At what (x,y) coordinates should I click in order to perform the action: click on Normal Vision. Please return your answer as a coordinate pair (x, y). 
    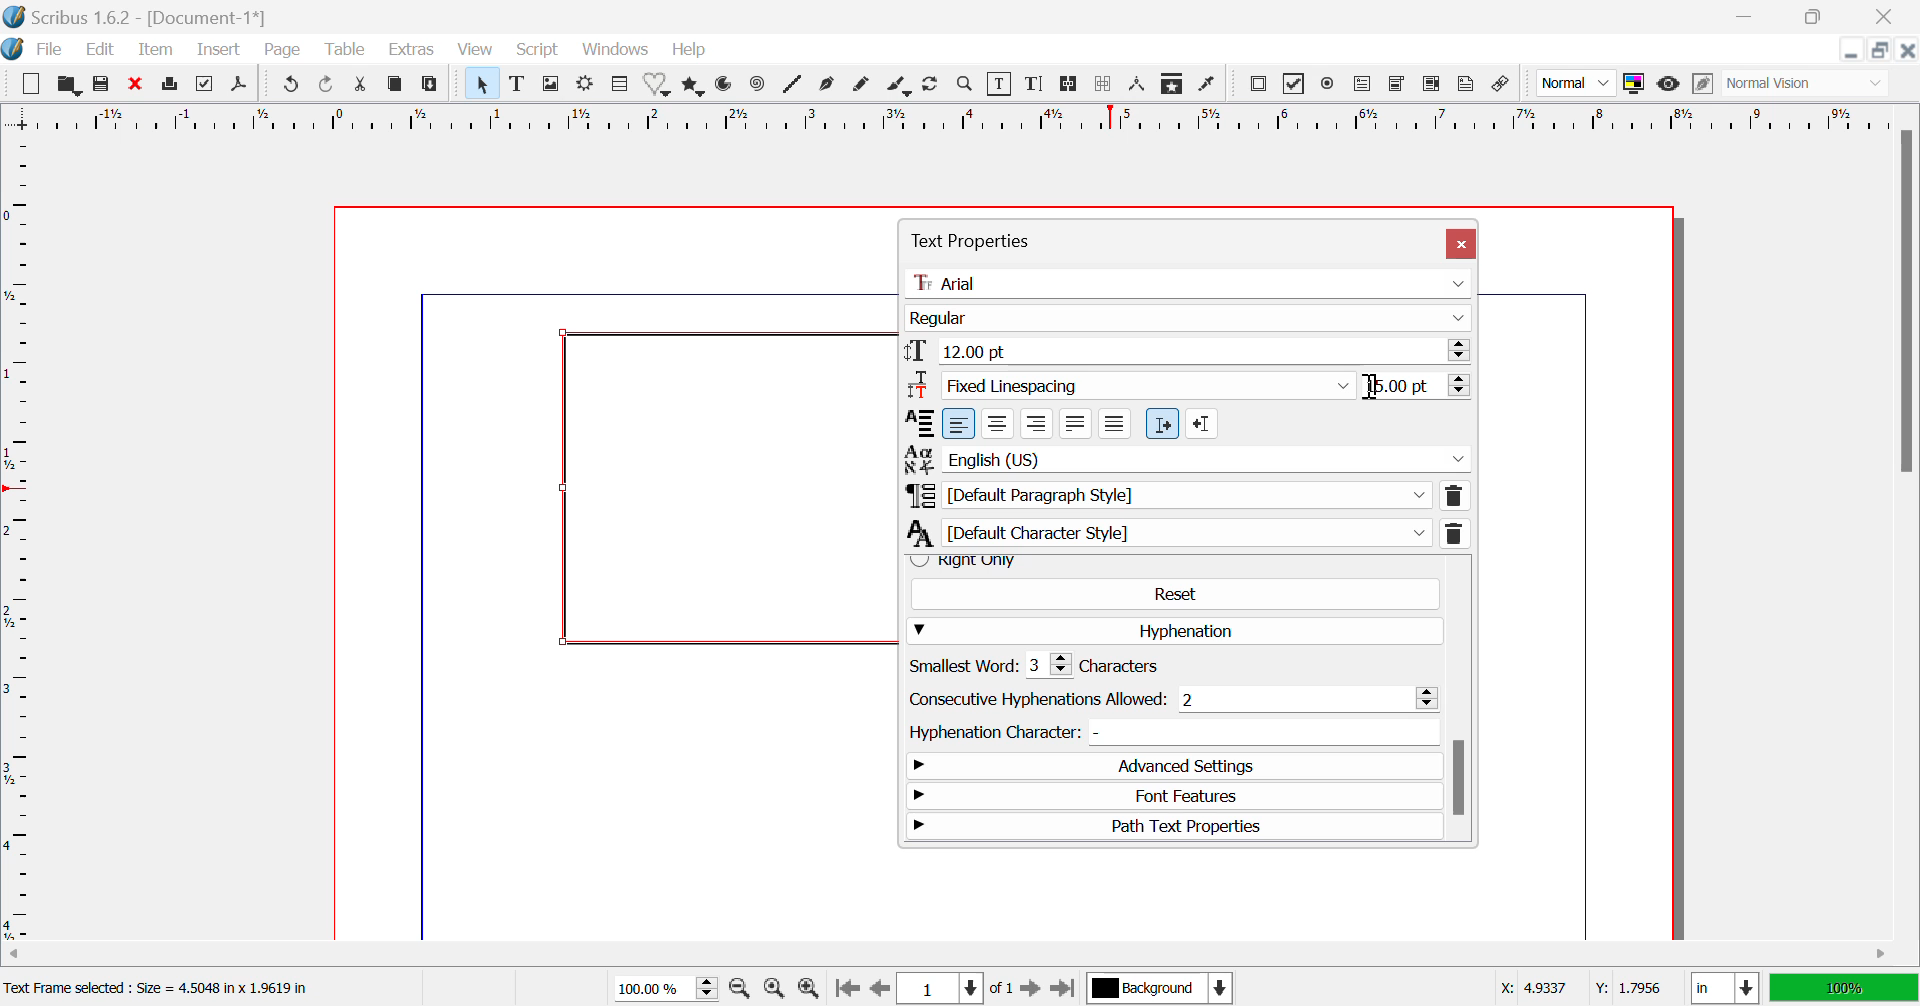
    Looking at the image, I should click on (1810, 85).